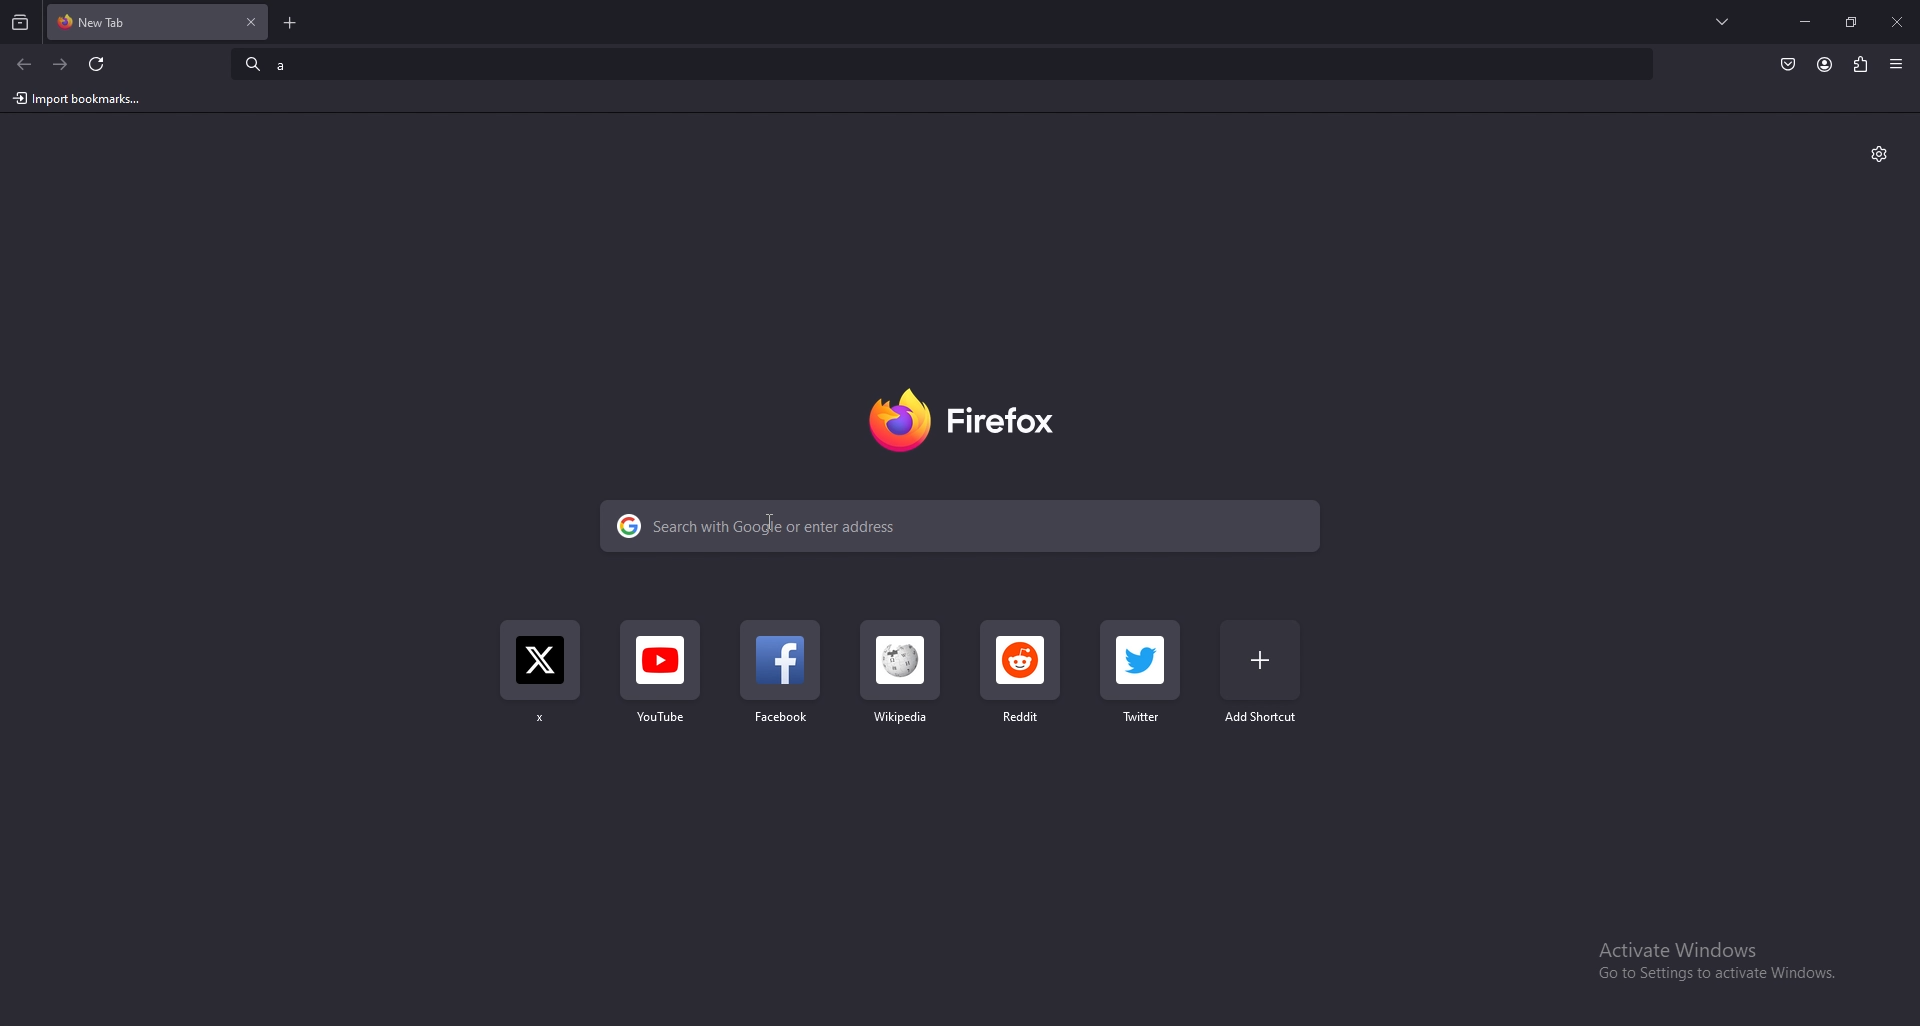  What do you see at coordinates (61, 64) in the screenshot?
I see `forward` at bounding box center [61, 64].